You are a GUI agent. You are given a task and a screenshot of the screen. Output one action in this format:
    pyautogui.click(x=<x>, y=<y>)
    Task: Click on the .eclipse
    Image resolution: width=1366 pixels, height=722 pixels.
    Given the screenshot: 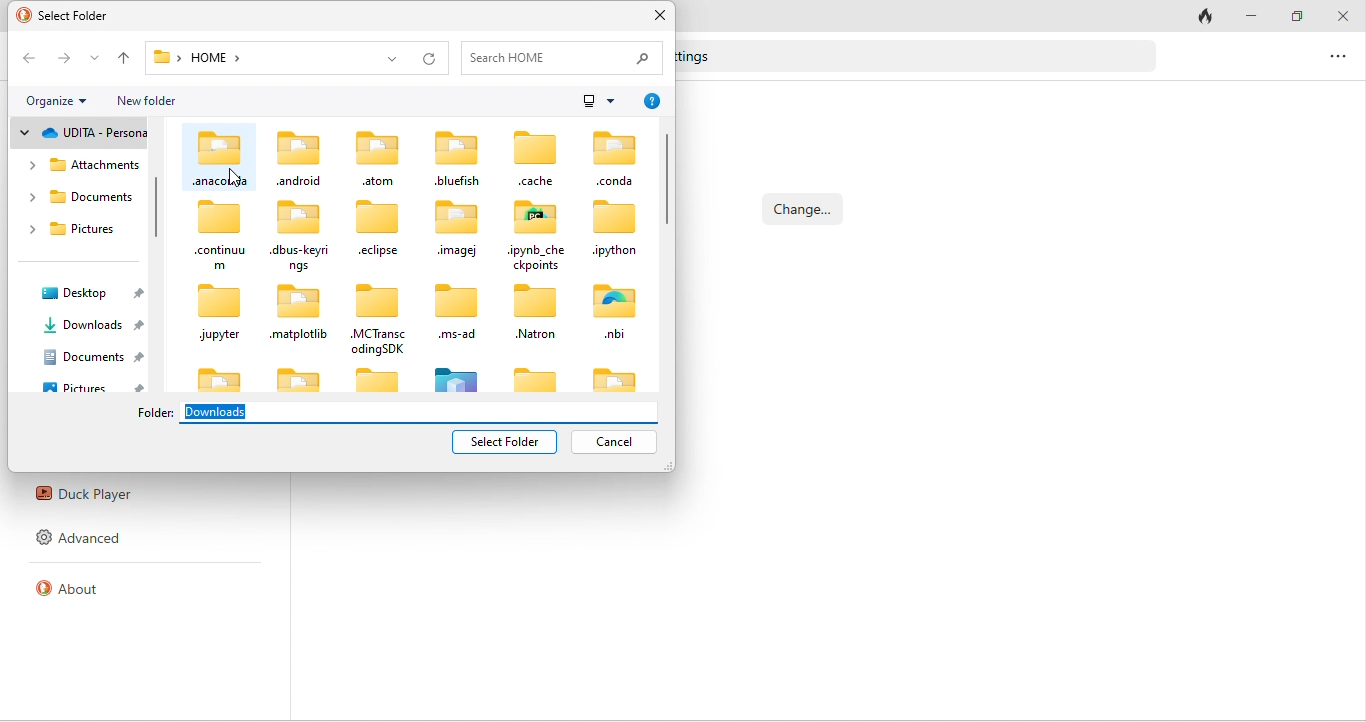 What is the action you would take?
    pyautogui.click(x=385, y=228)
    